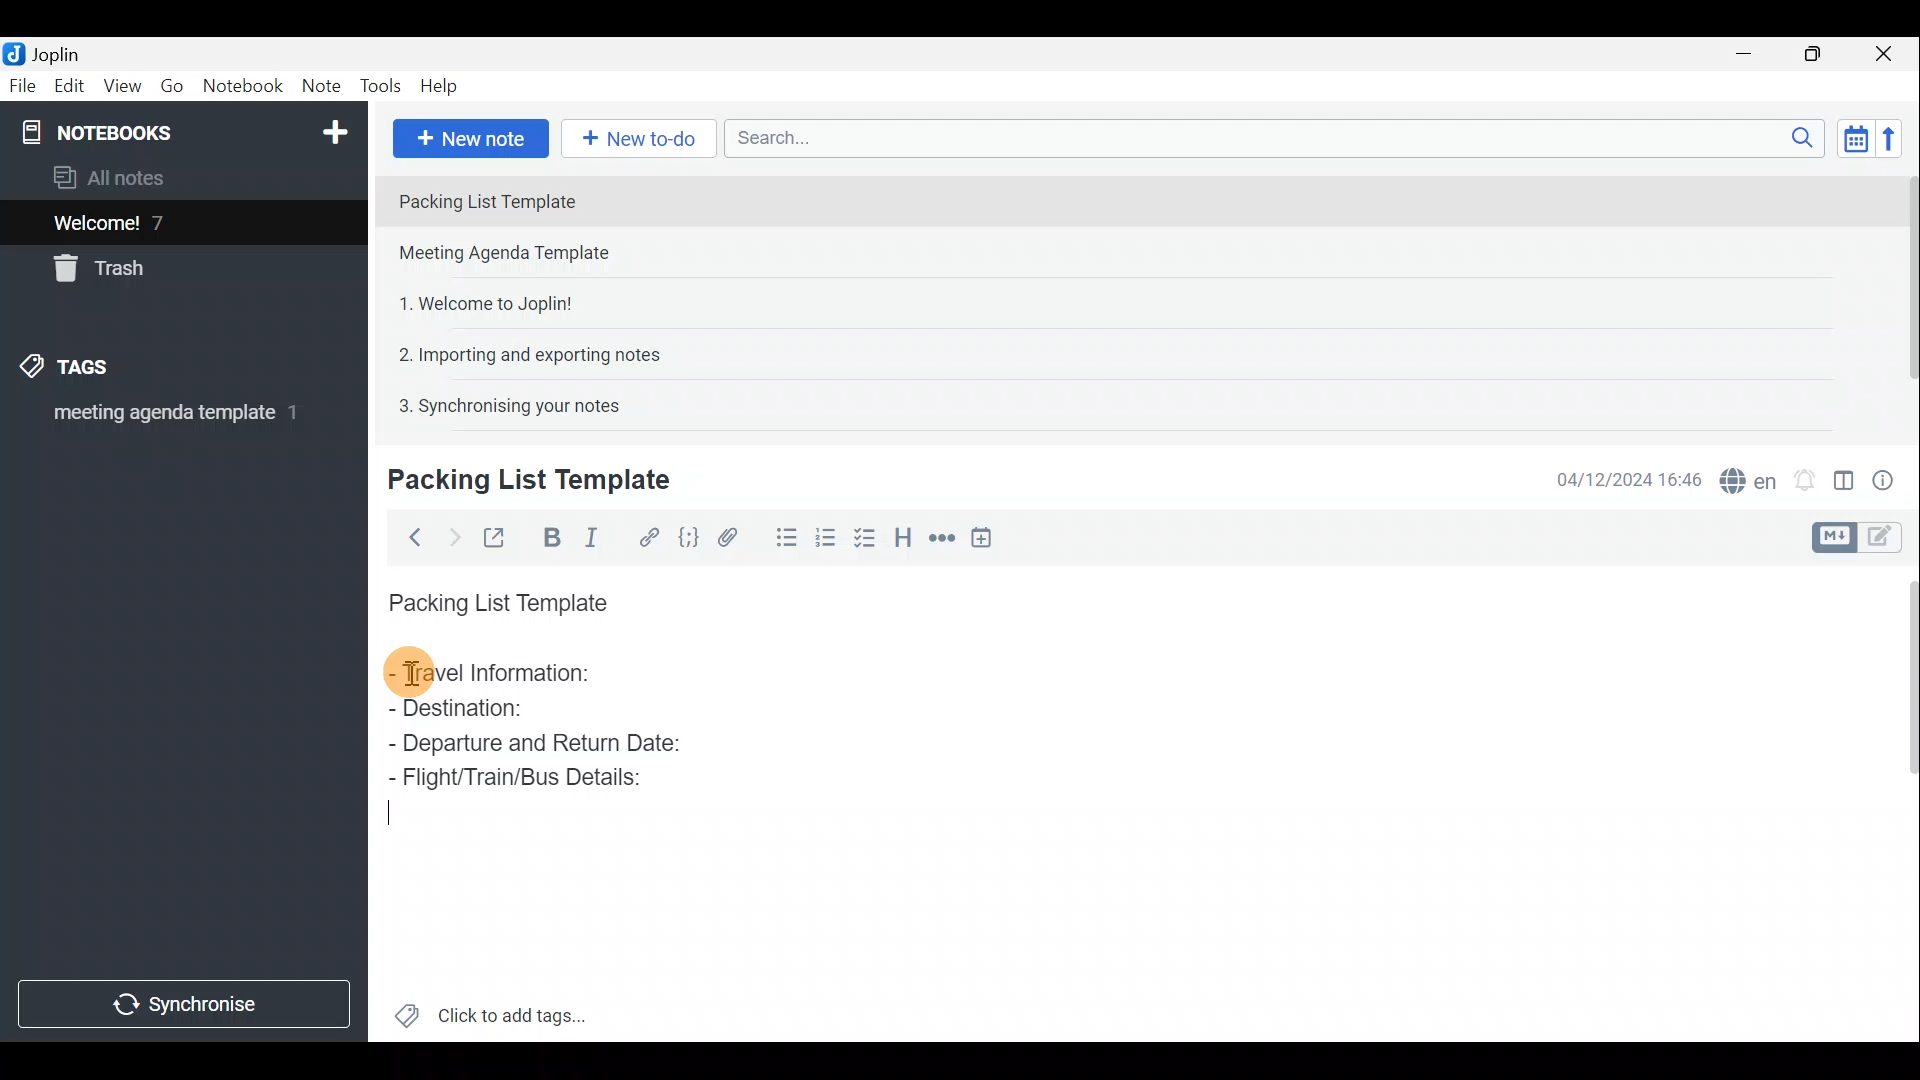  I want to click on Heading, so click(905, 535).